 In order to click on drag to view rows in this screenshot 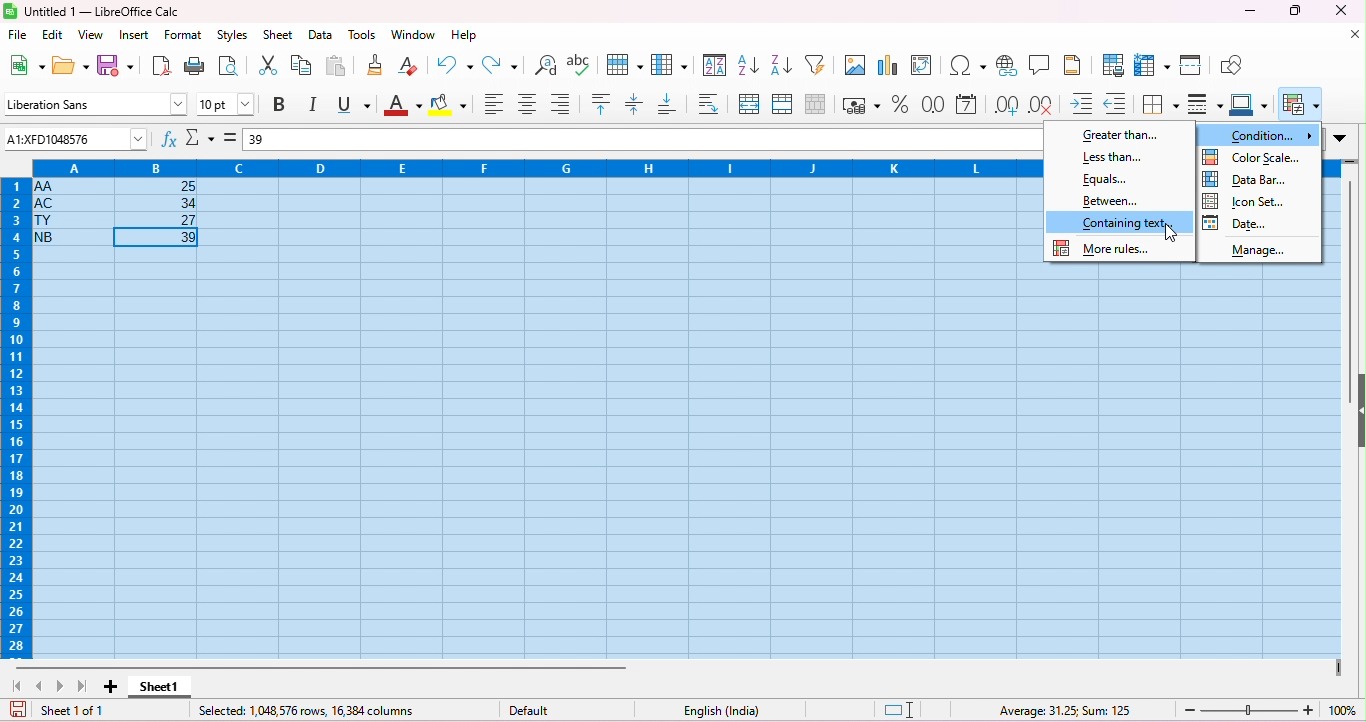, I will do `click(1351, 162)`.